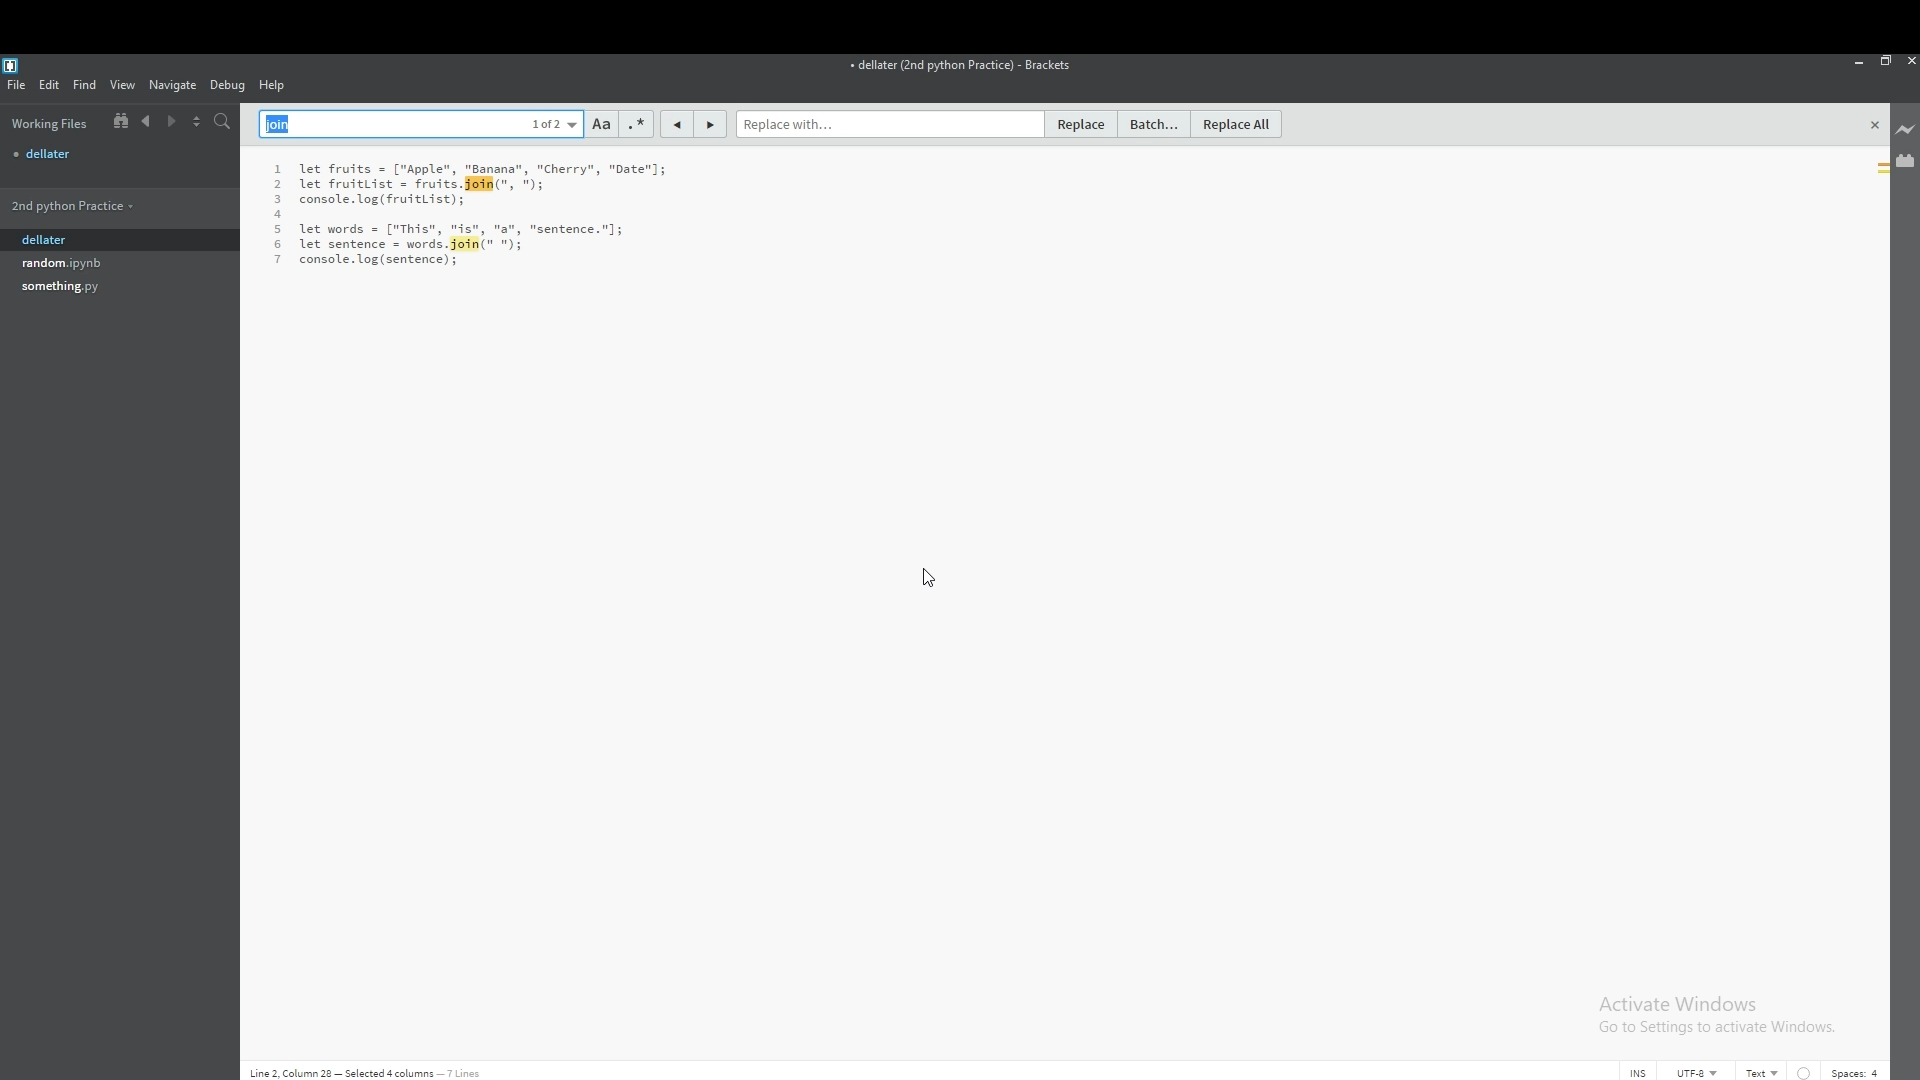 This screenshot has height=1080, width=1920. I want to click on resize, so click(1885, 60).